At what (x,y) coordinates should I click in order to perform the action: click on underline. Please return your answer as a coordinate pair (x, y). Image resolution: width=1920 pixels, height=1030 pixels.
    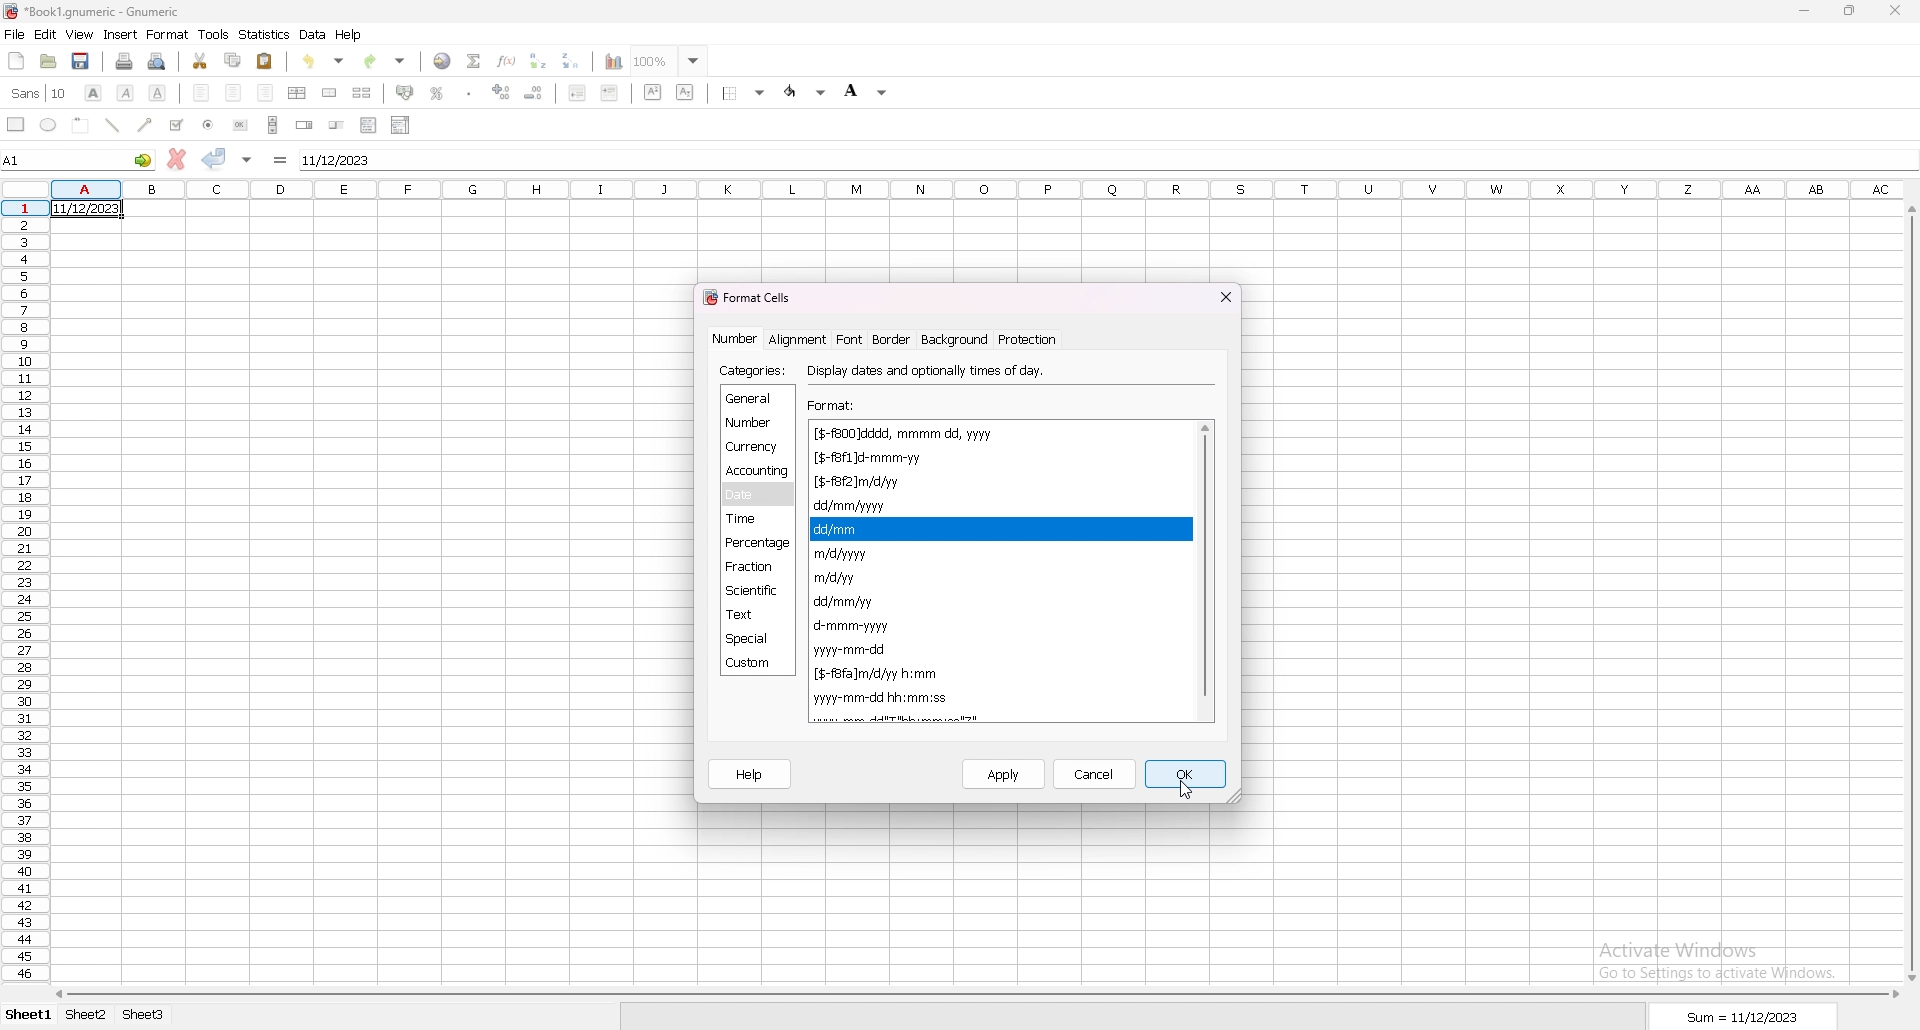
    Looking at the image, I should click on (157, 93).